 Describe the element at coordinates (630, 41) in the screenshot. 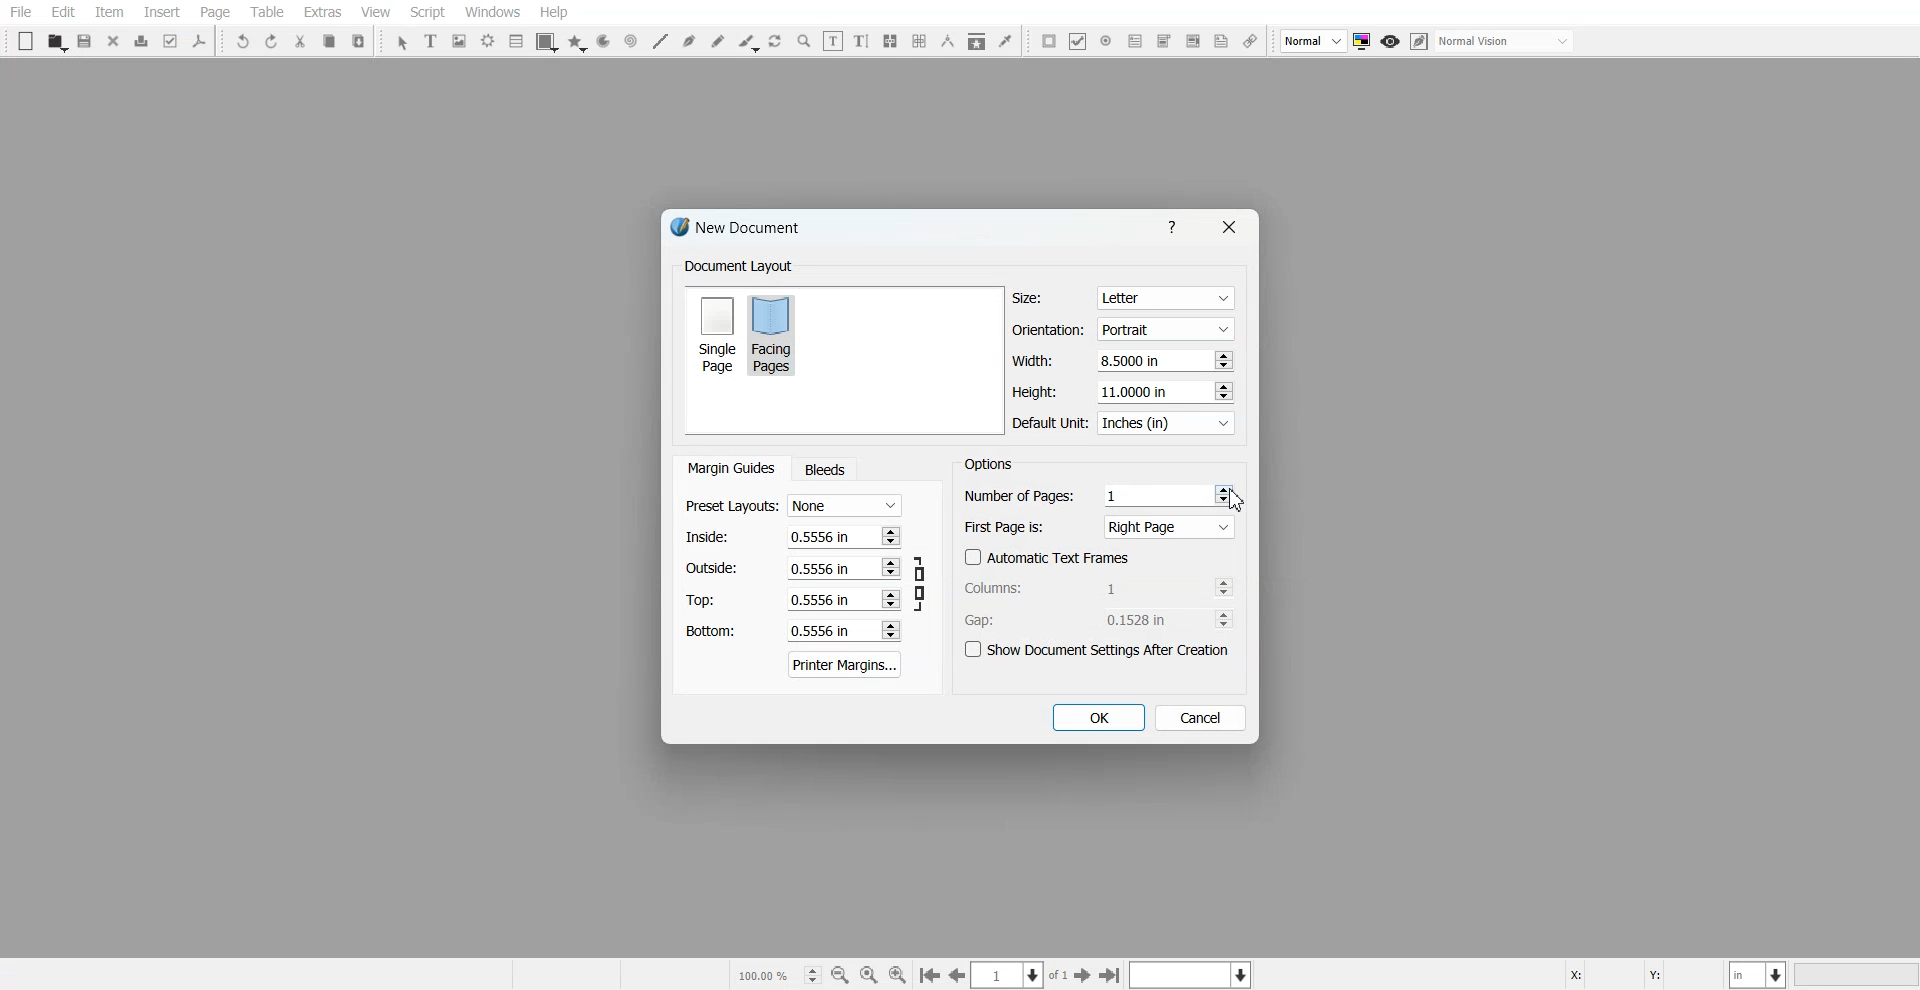

I see `Spiral` at that location.